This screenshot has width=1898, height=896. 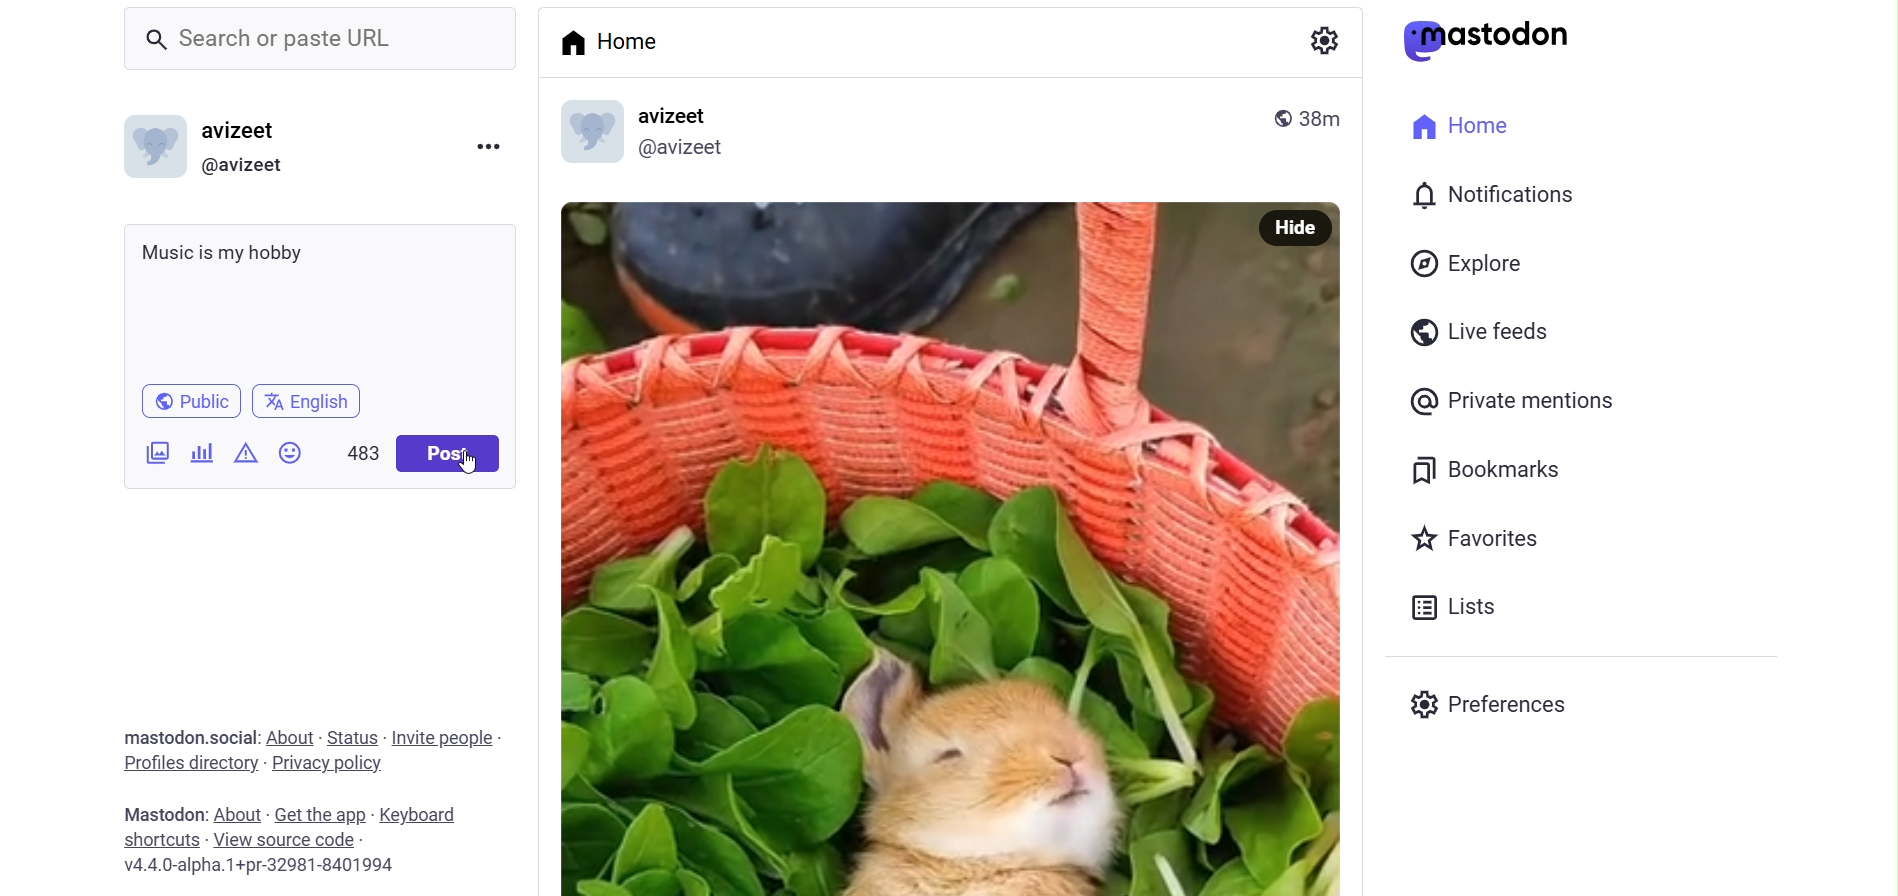 What do you see at coordinates (470, 463) in the screenshot?
I see `Cursor` at bounding box center [470, 463].